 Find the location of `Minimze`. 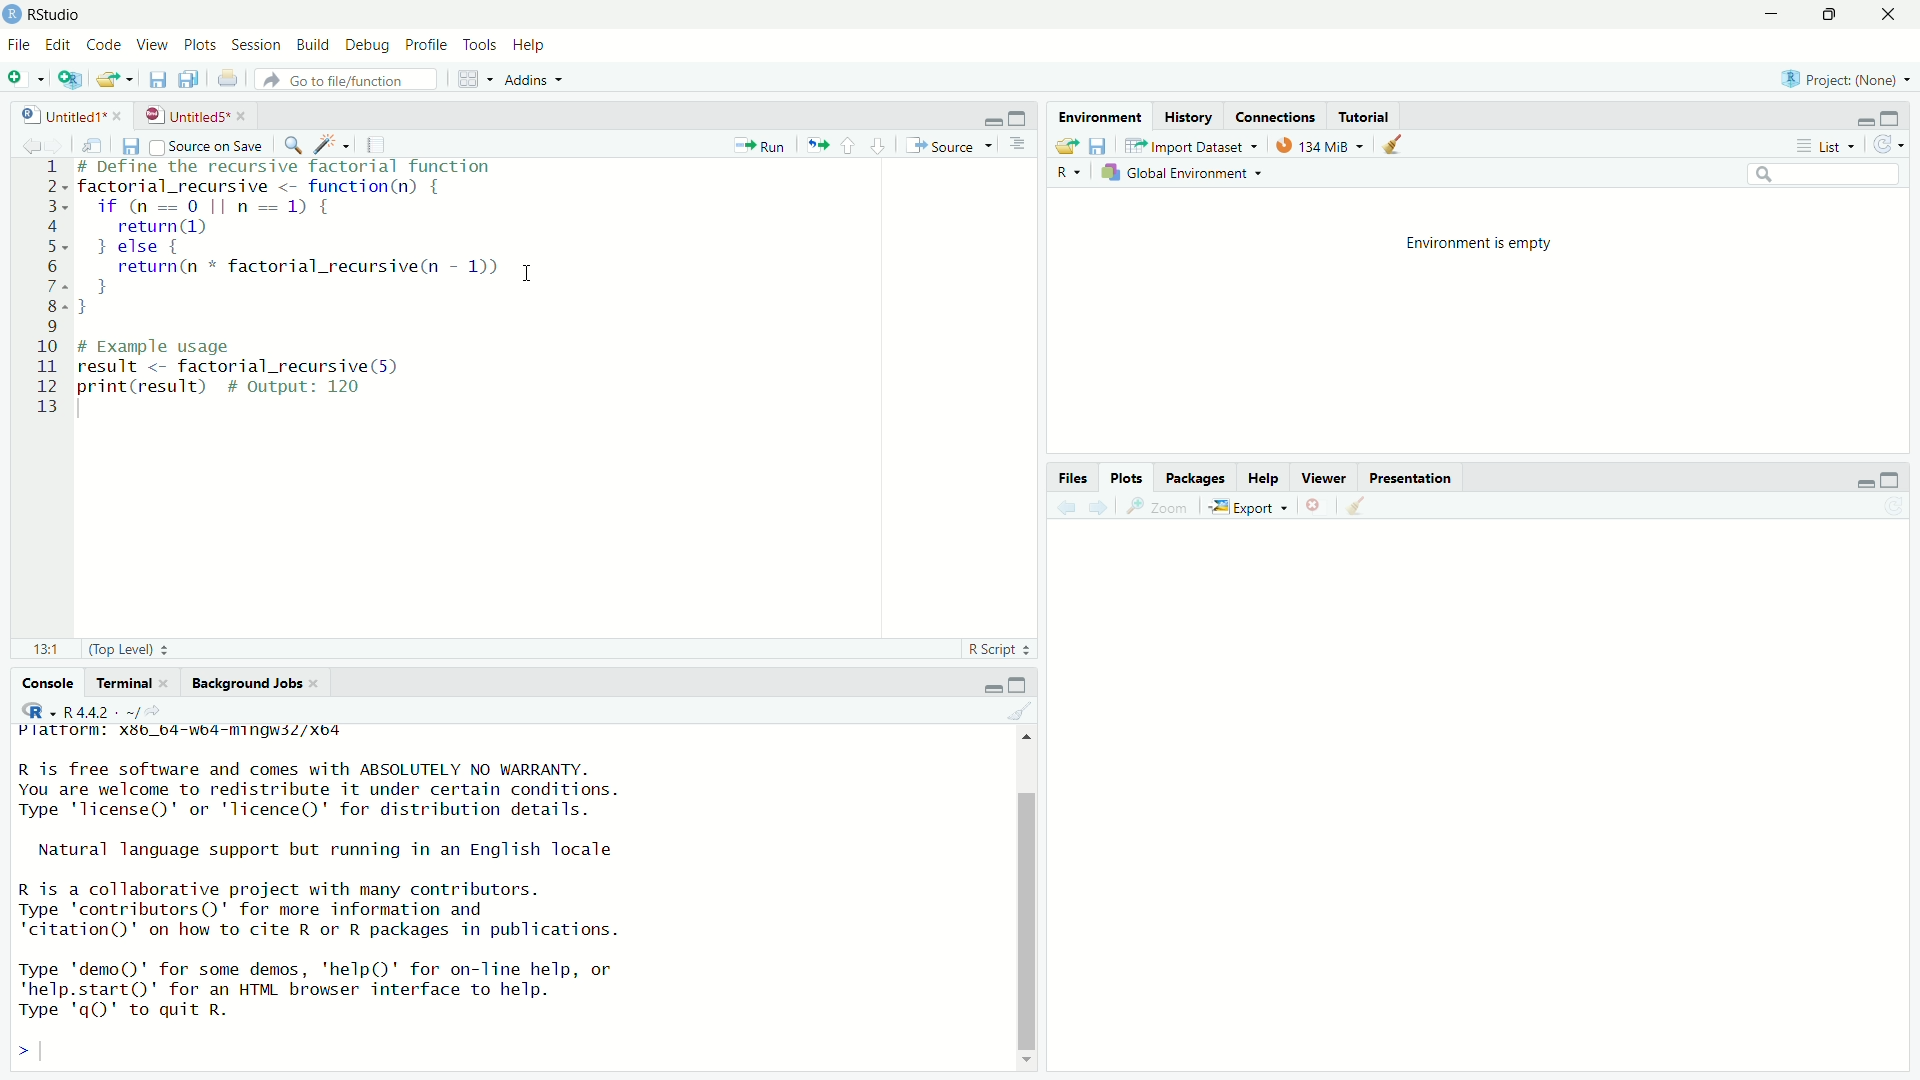

Minimze is located at coordinates (991, 120).